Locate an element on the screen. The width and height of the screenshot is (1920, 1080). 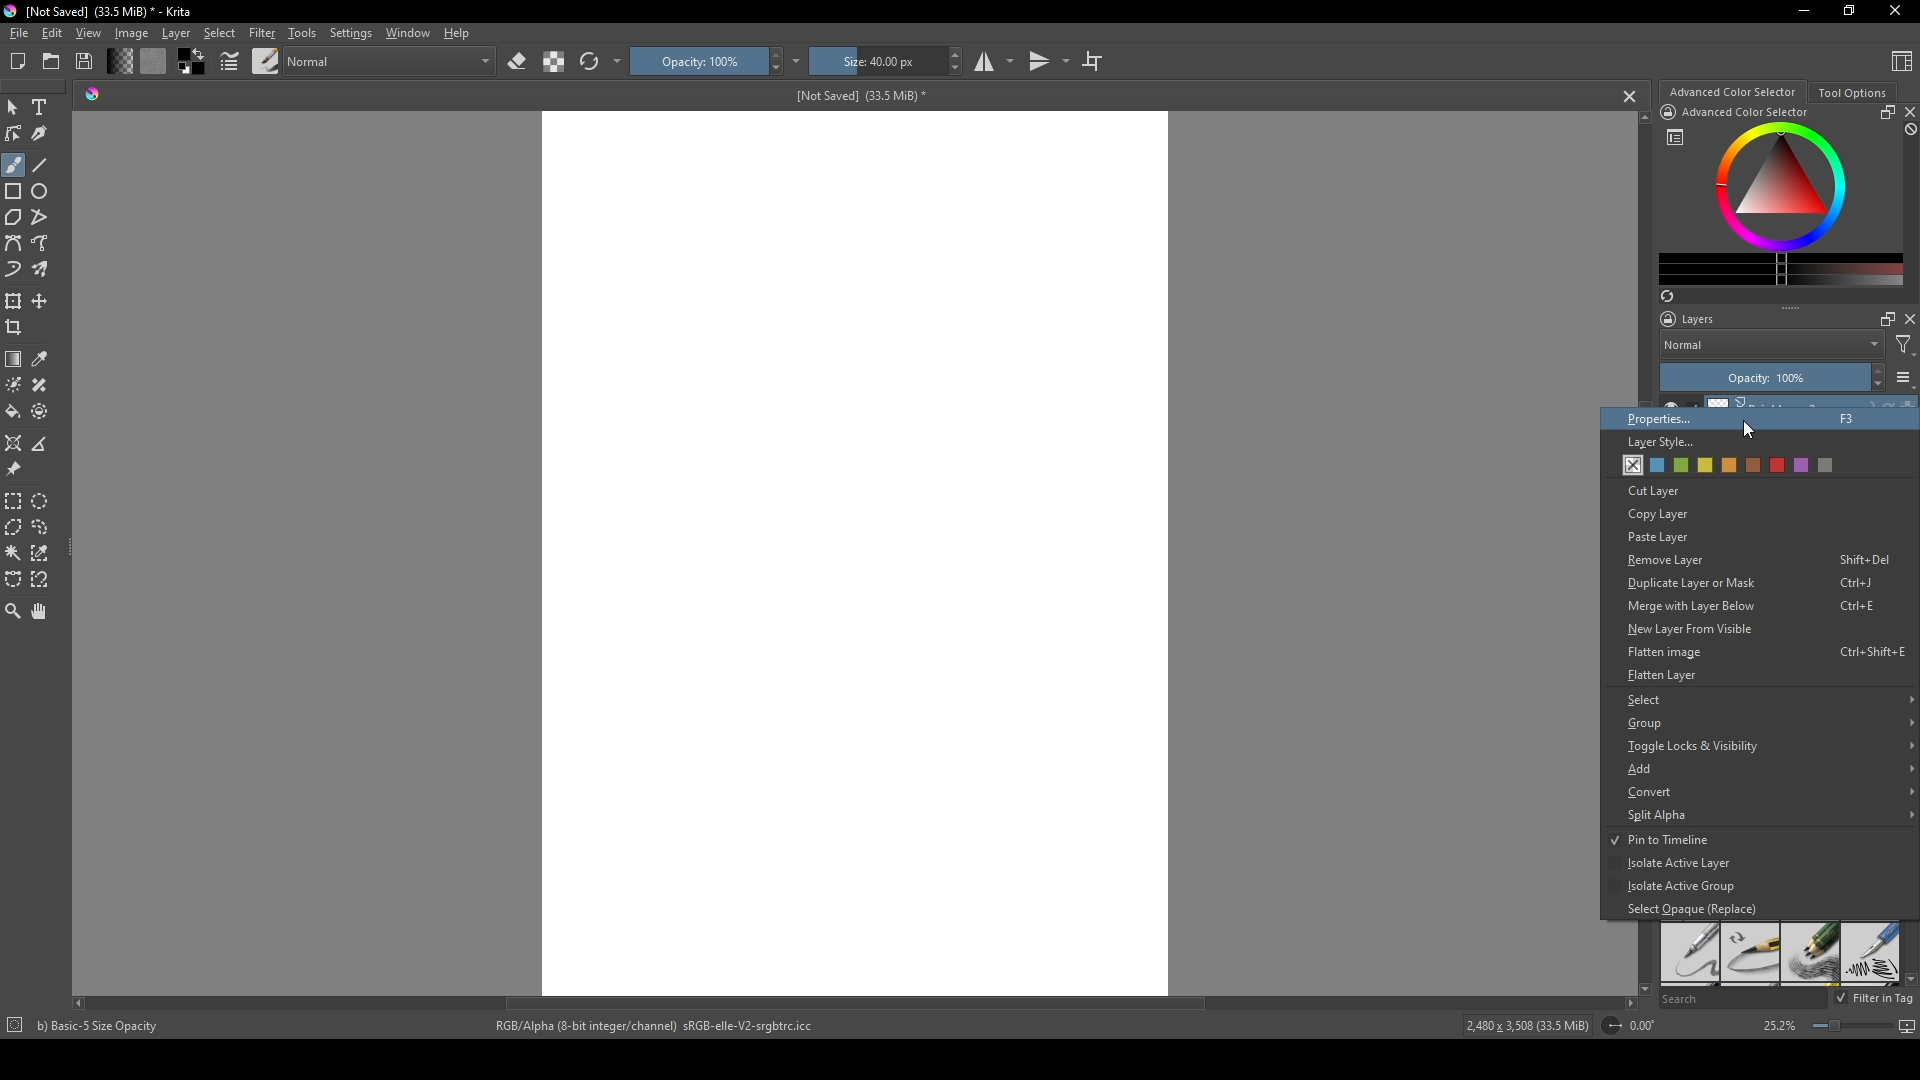
Tool Options is located at coordinates (1852, 93).